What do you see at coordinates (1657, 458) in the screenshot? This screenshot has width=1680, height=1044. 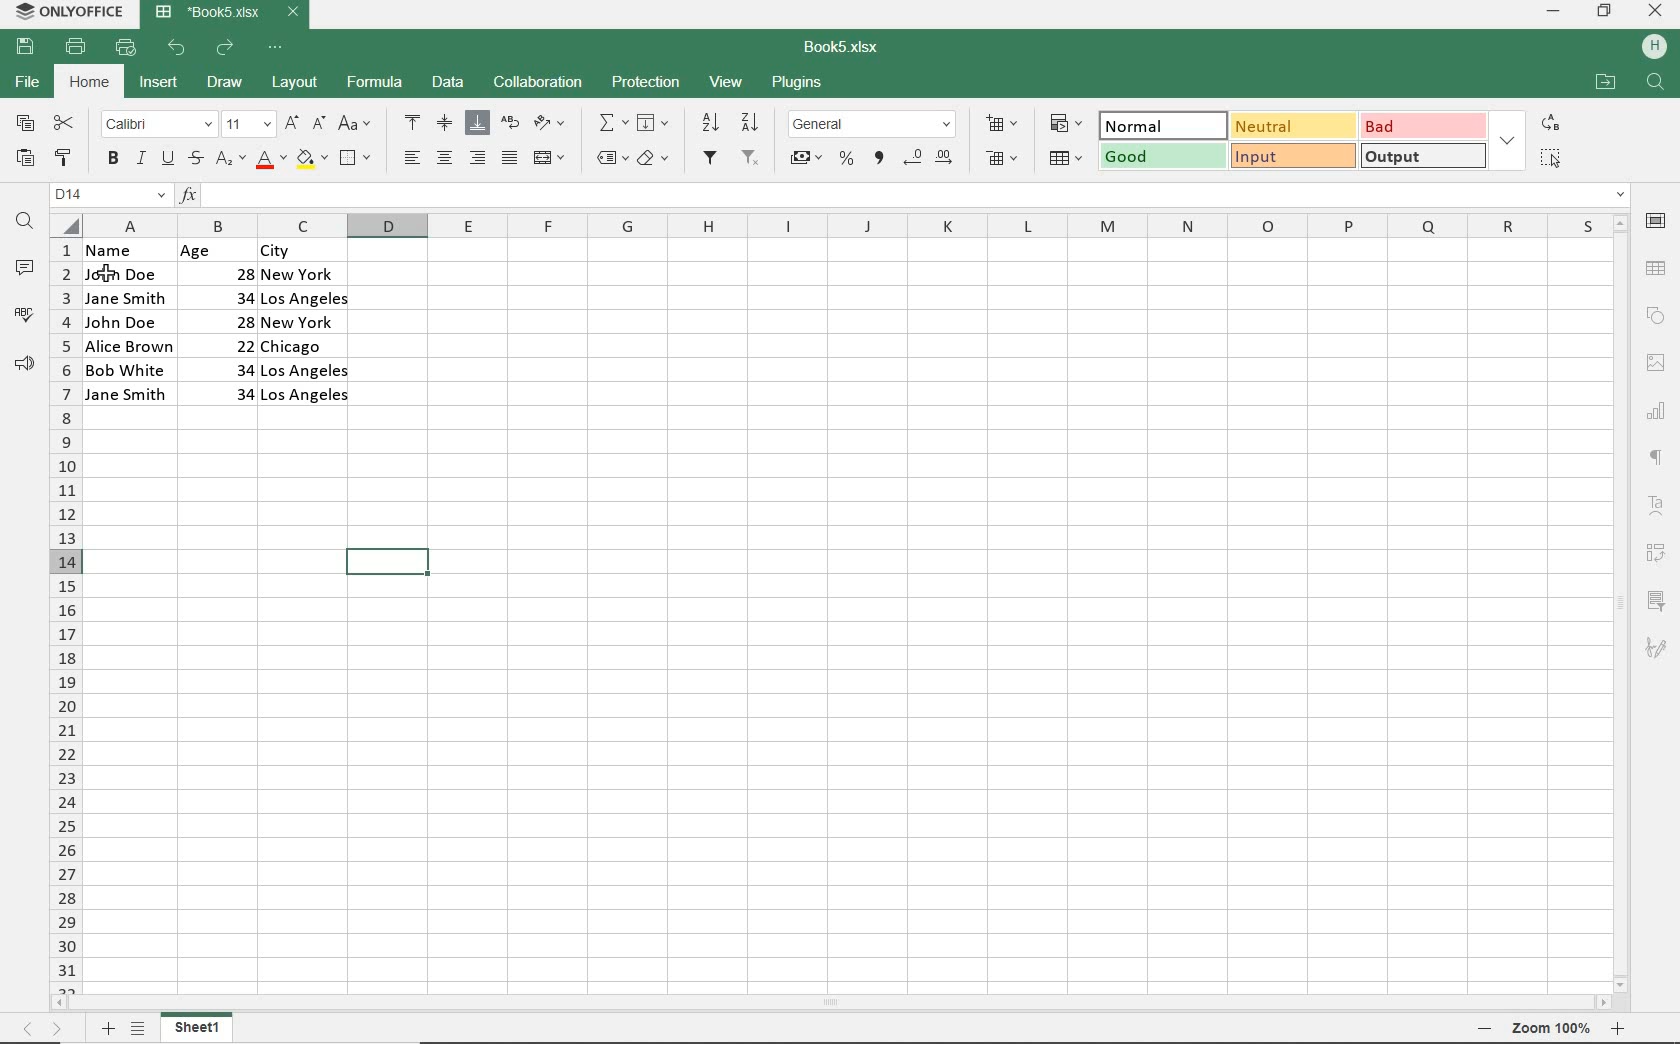 I see `PARAGRAPH SETTINGS` at bounding box center [1657, 458].